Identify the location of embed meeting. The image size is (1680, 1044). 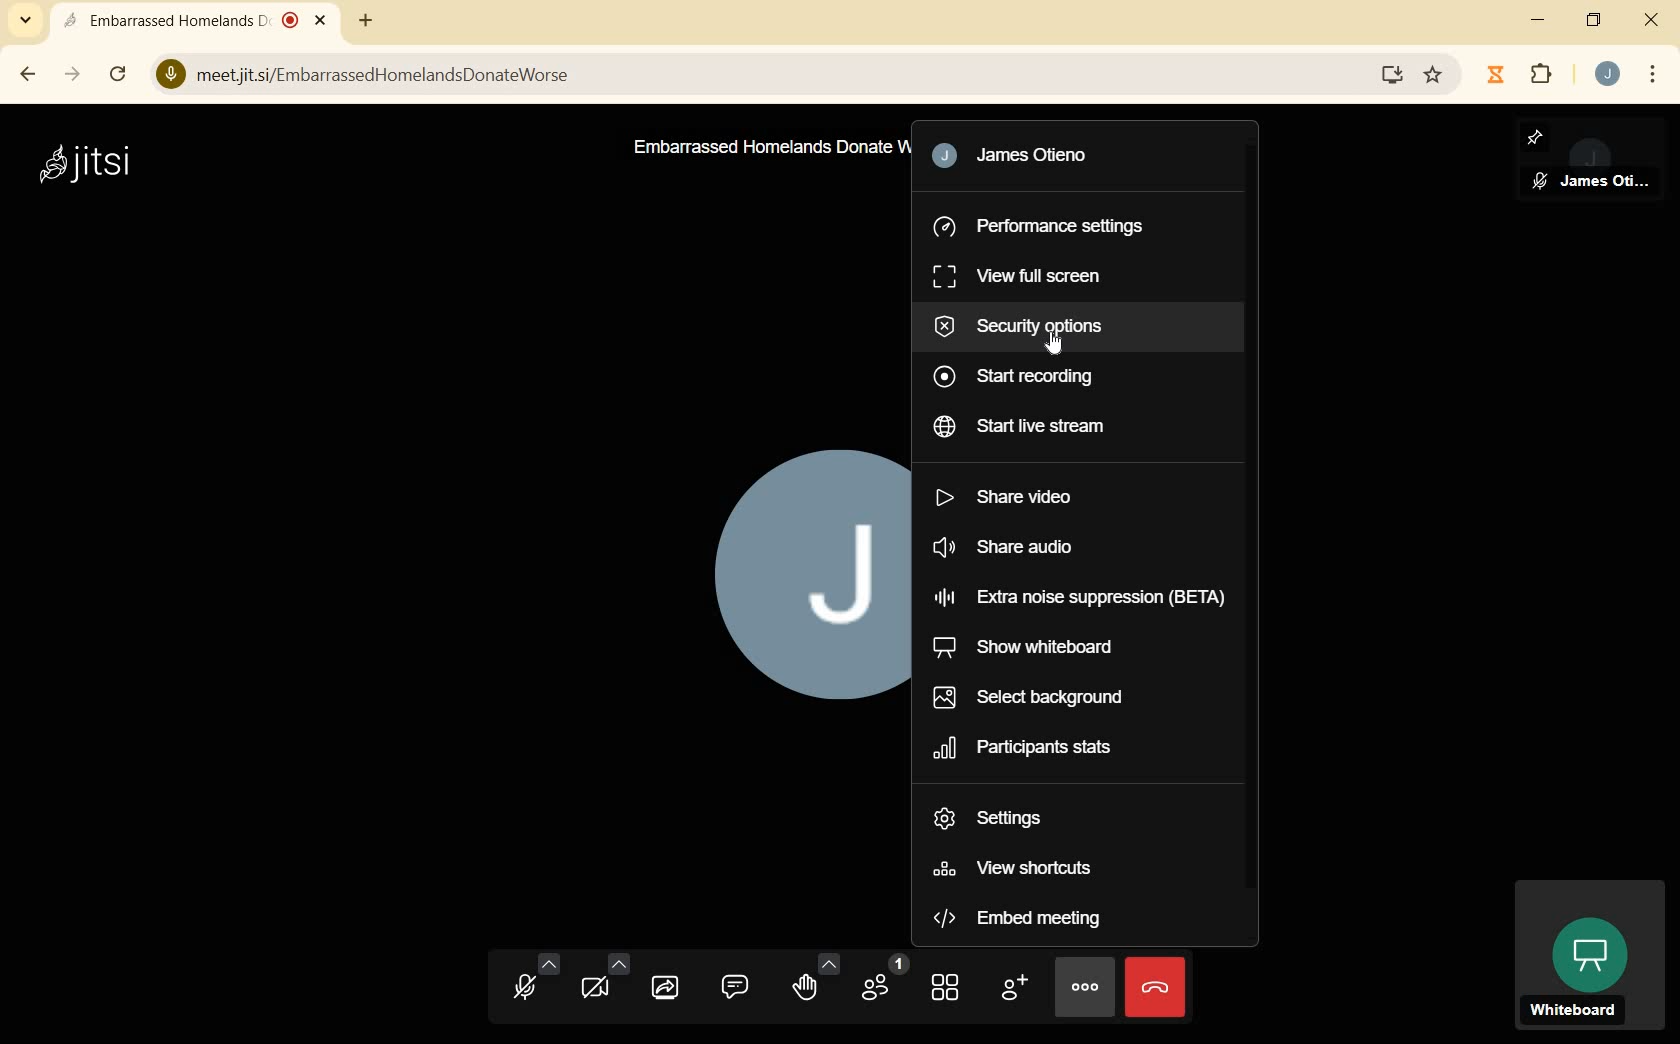
(1017, 917).